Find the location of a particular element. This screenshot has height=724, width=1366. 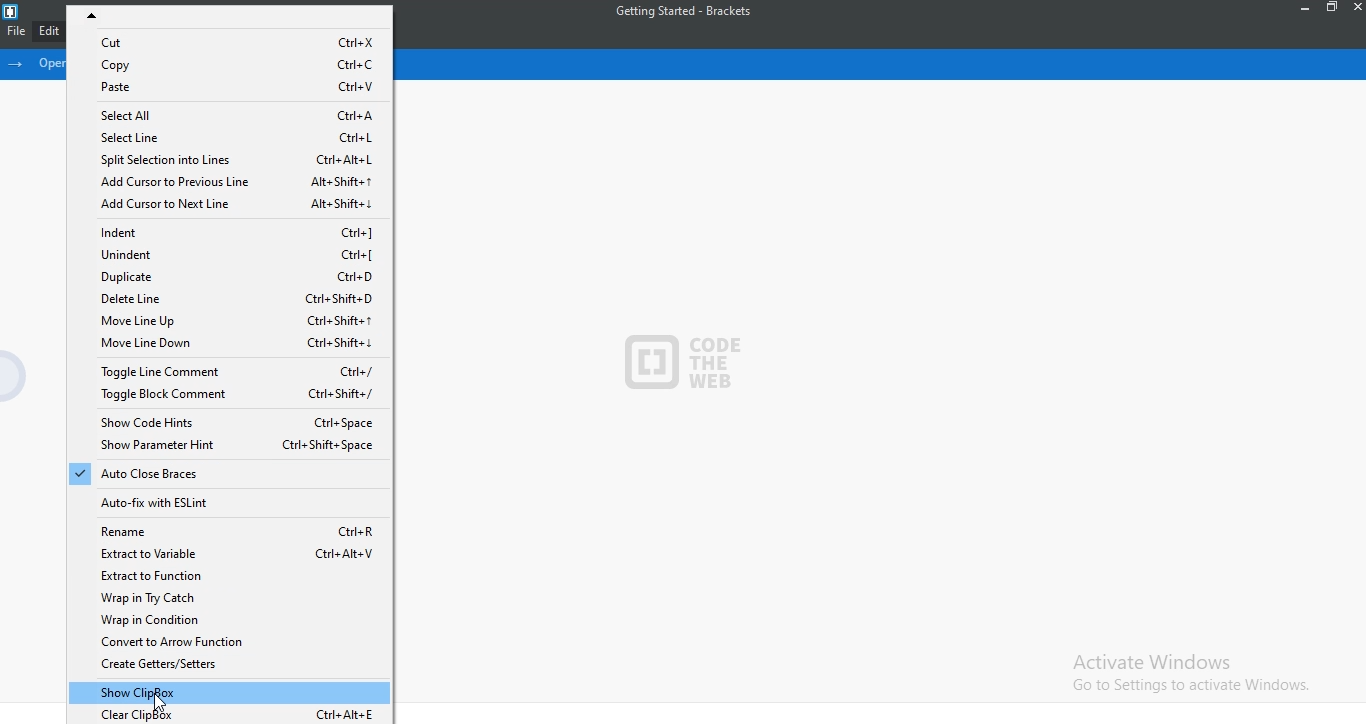

Wrap in Condition is located at coordinates (229, 619).